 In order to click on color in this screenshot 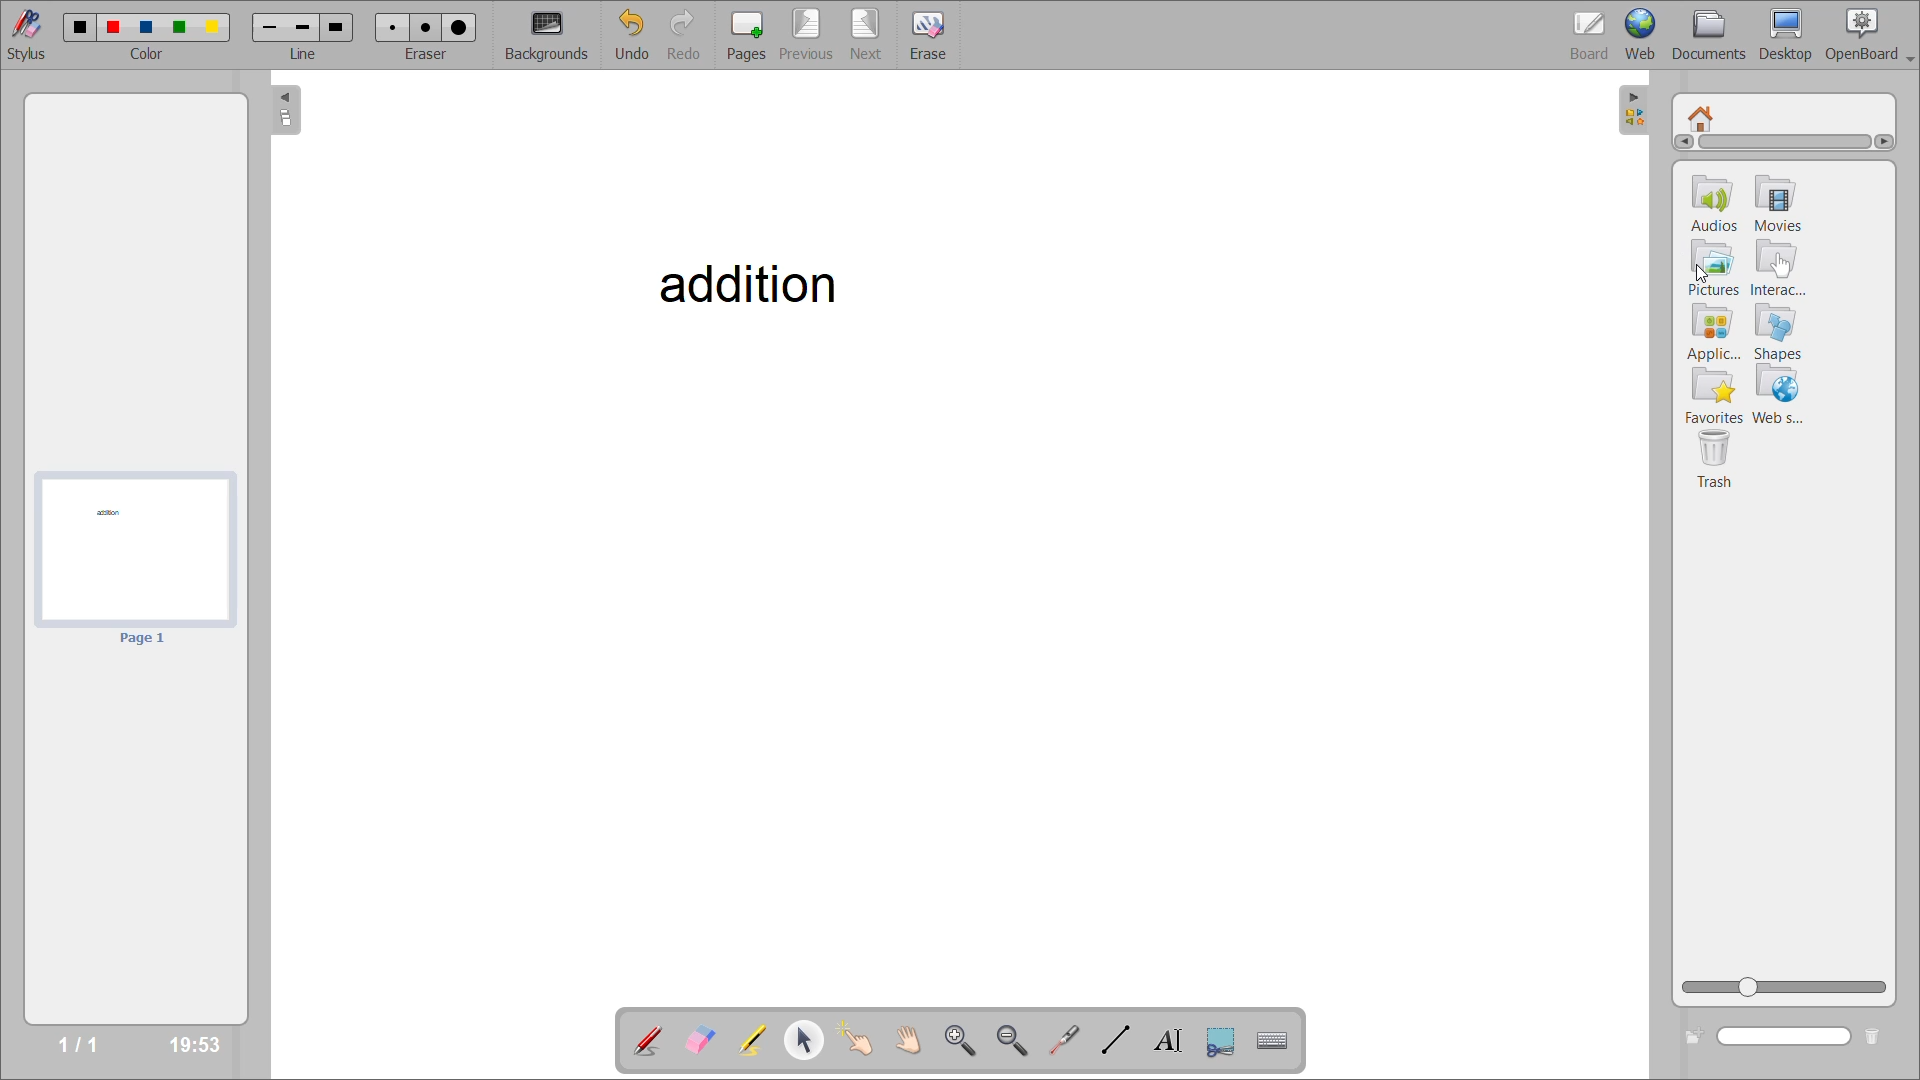, I will do `click(148, 49)`.